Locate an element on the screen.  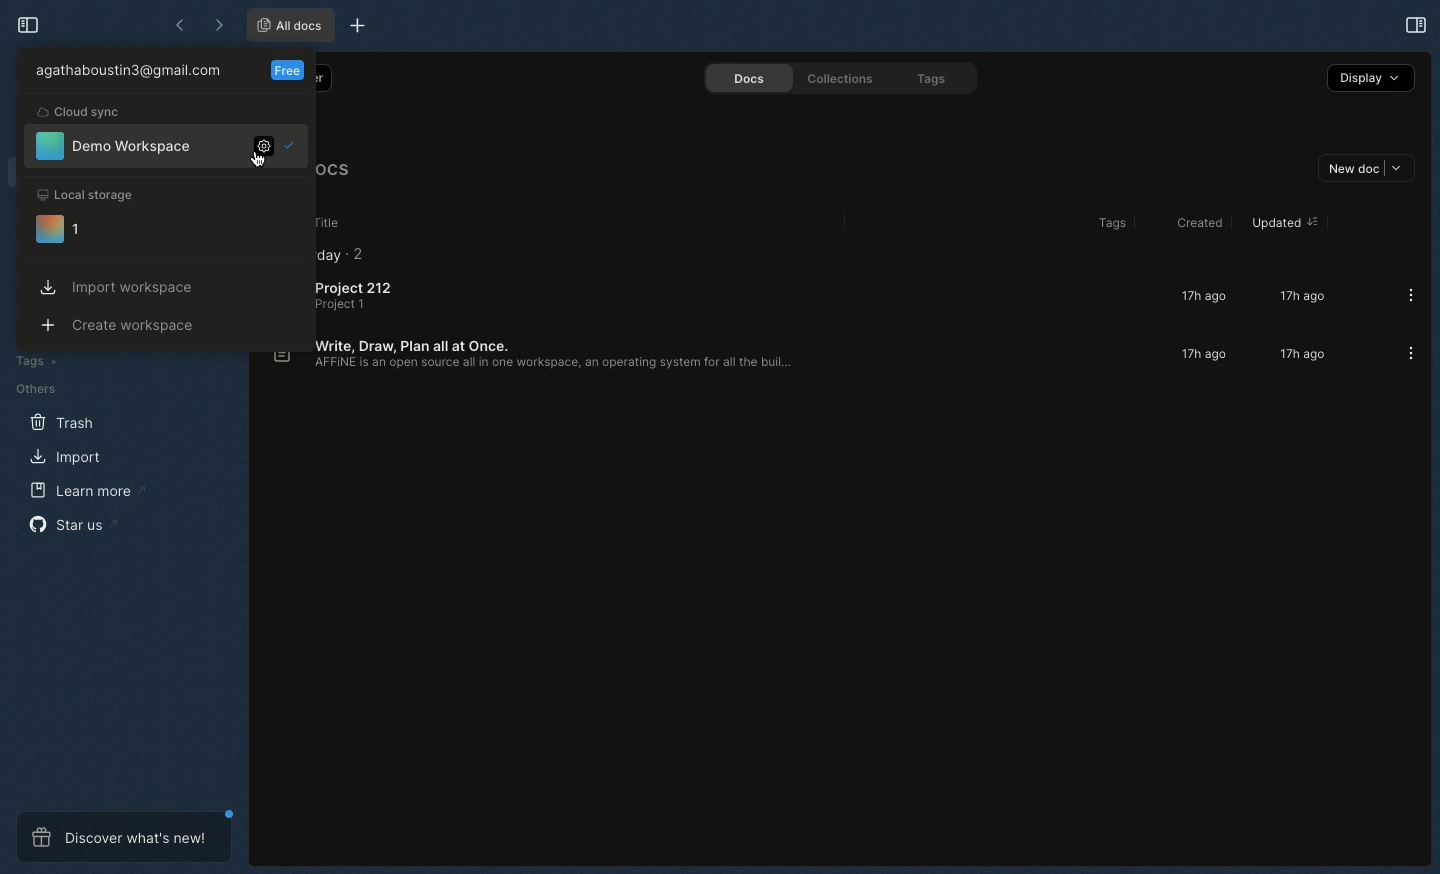
Back is located at coordinates (179, 25).